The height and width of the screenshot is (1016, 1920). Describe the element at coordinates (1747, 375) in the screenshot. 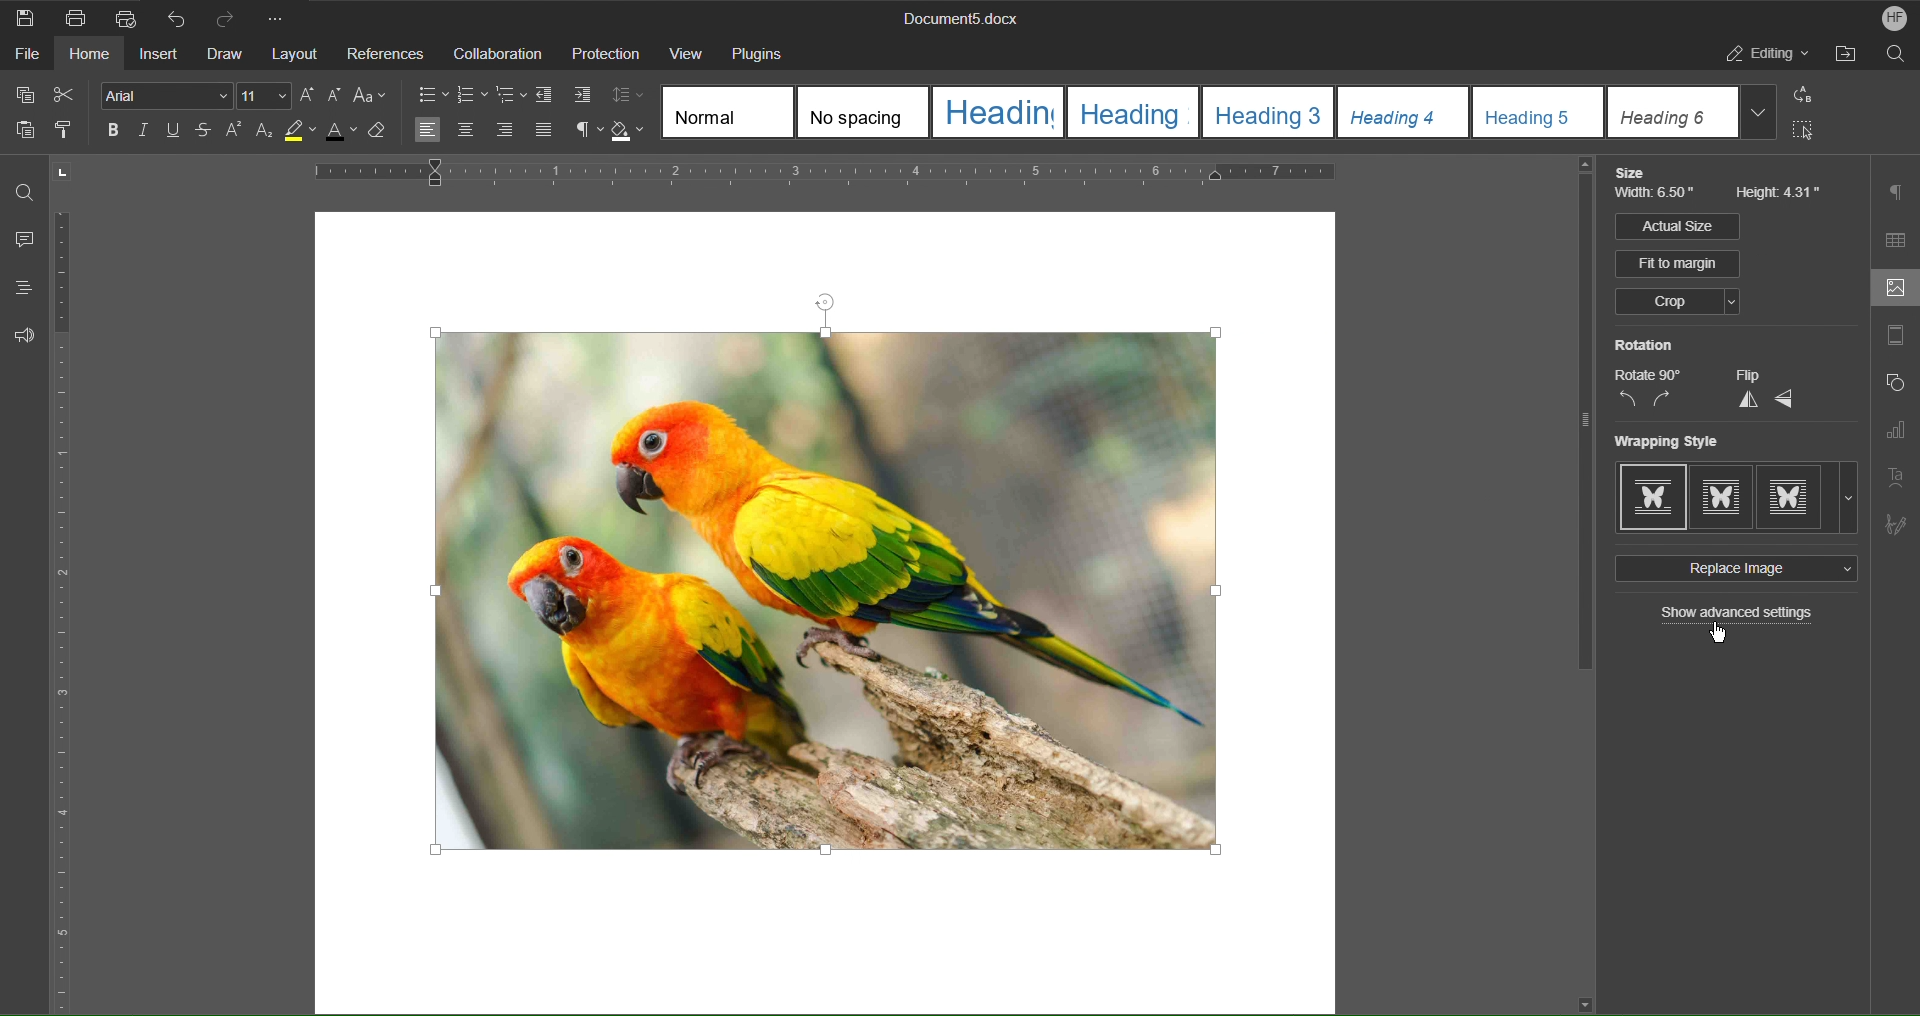

I see `Flip` at that location.